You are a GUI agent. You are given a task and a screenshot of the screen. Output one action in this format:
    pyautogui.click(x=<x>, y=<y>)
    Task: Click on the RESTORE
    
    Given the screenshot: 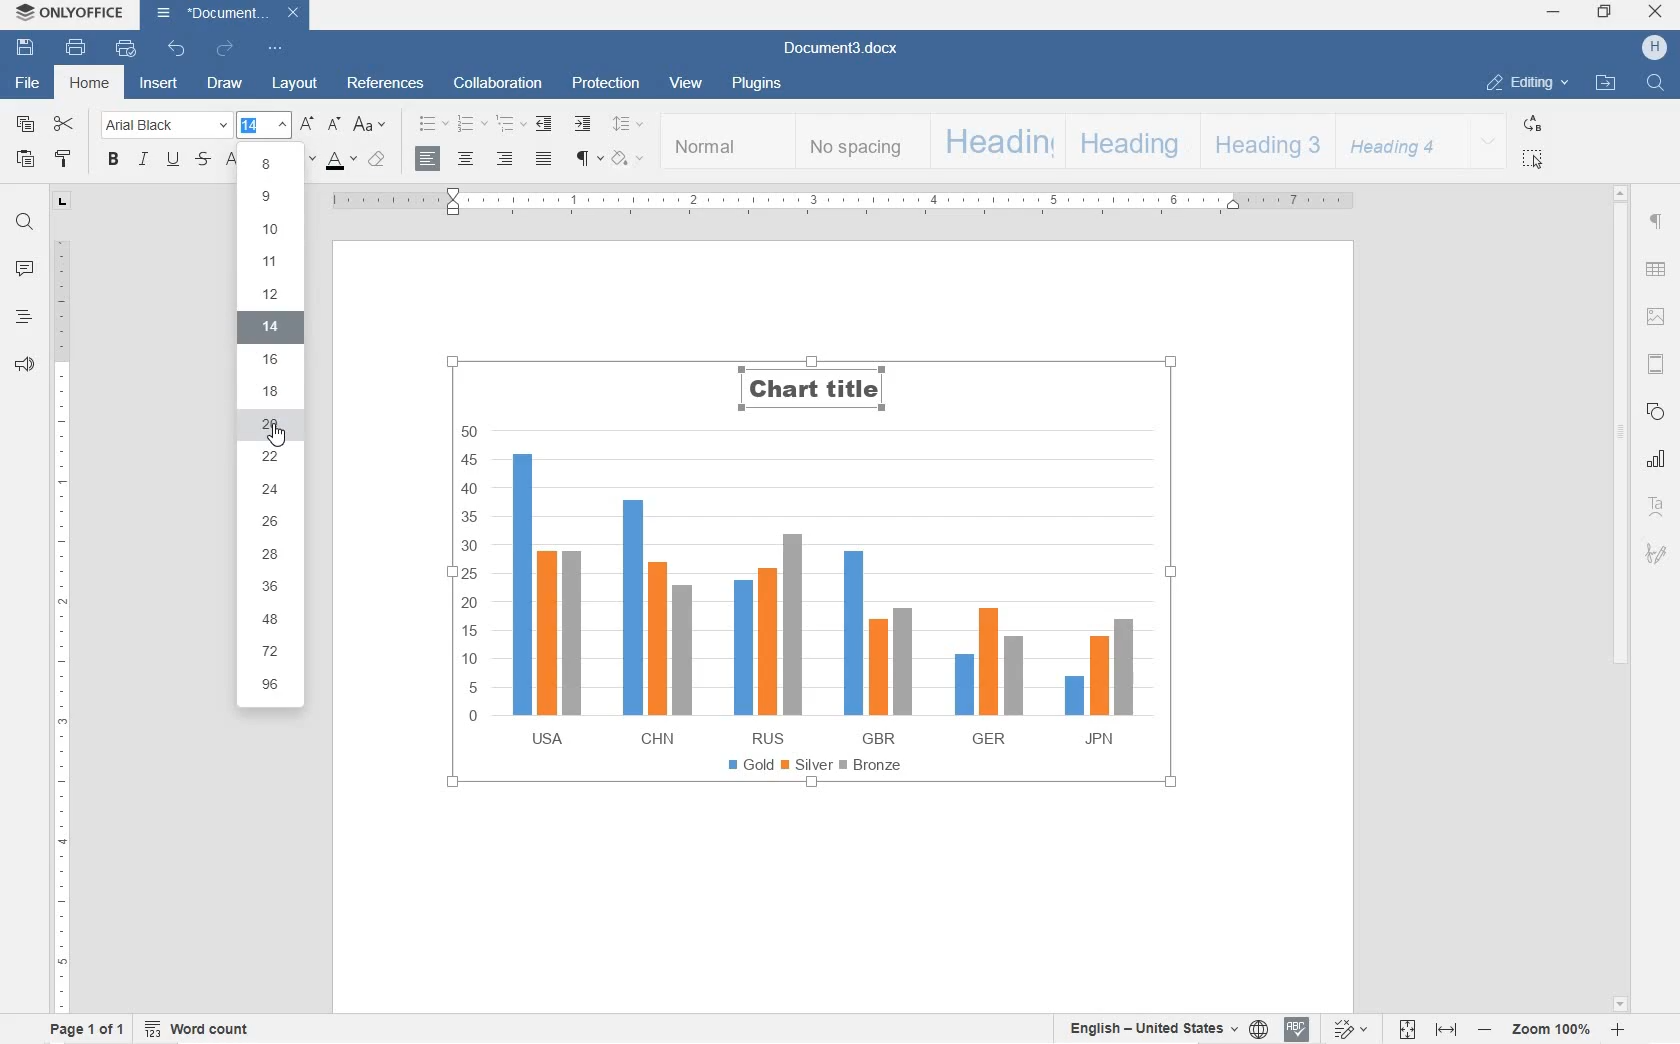 What is the action you would take?
    pyautogui.click(x=1607, y=13)
    